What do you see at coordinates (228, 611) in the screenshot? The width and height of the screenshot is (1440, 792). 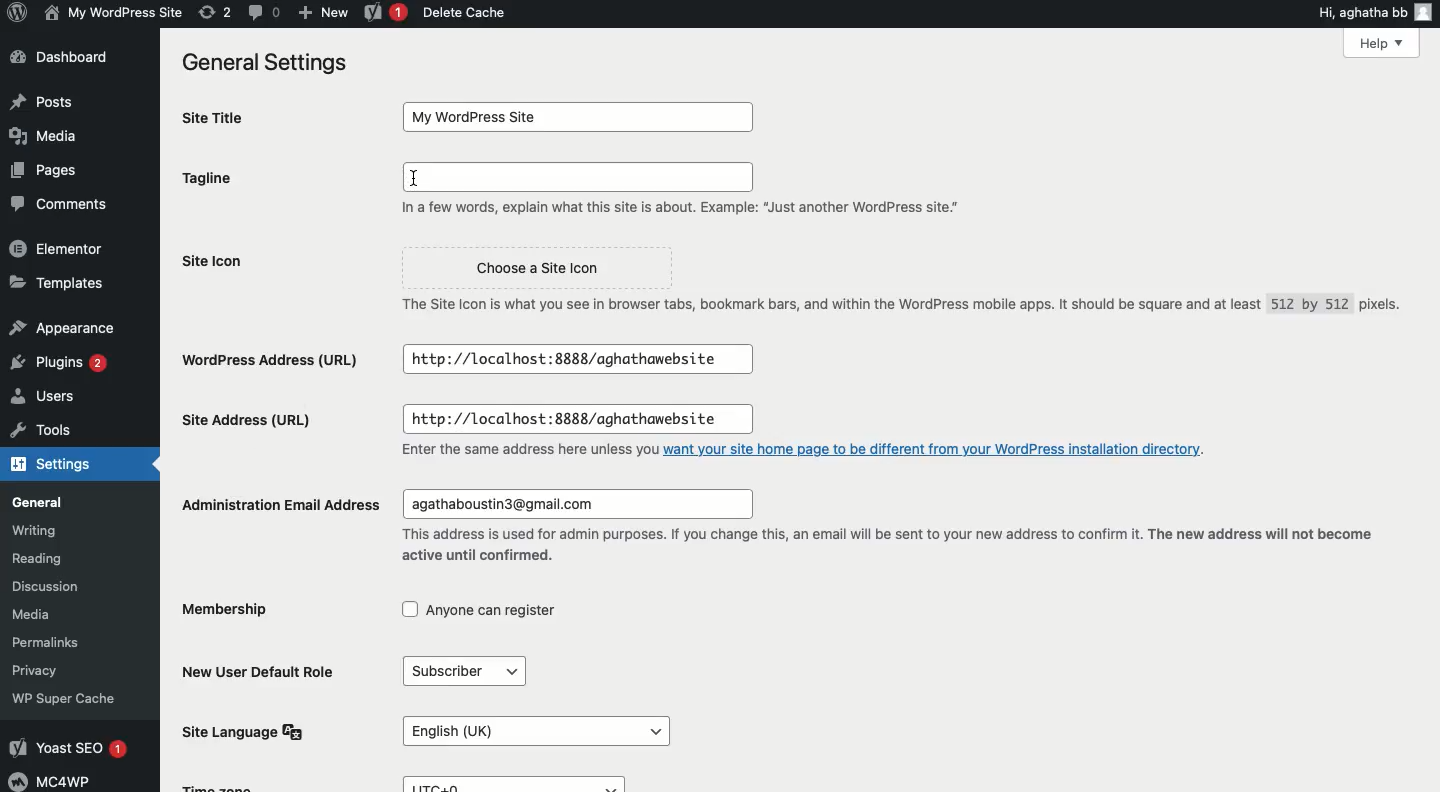 I see `Membership` at bounding box center [228, 611].